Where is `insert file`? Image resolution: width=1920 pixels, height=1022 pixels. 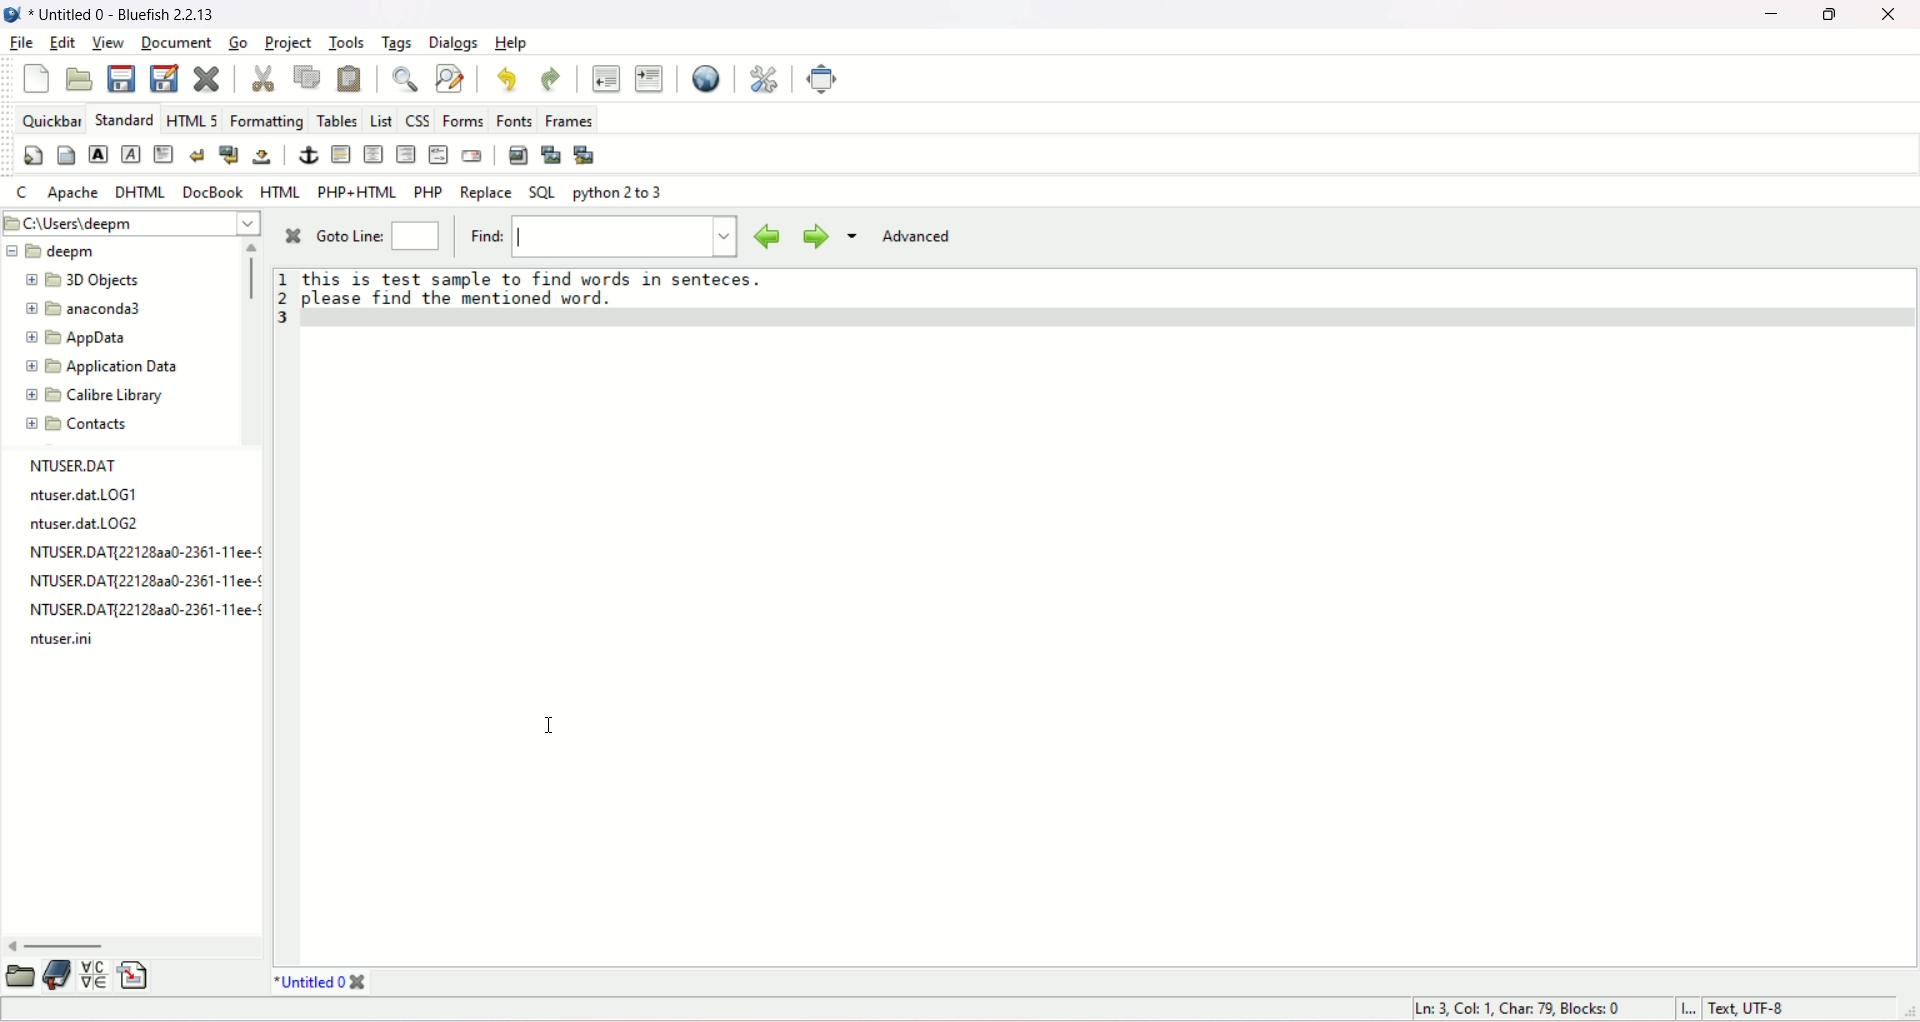
insert file is located at coordinates (136, 977).